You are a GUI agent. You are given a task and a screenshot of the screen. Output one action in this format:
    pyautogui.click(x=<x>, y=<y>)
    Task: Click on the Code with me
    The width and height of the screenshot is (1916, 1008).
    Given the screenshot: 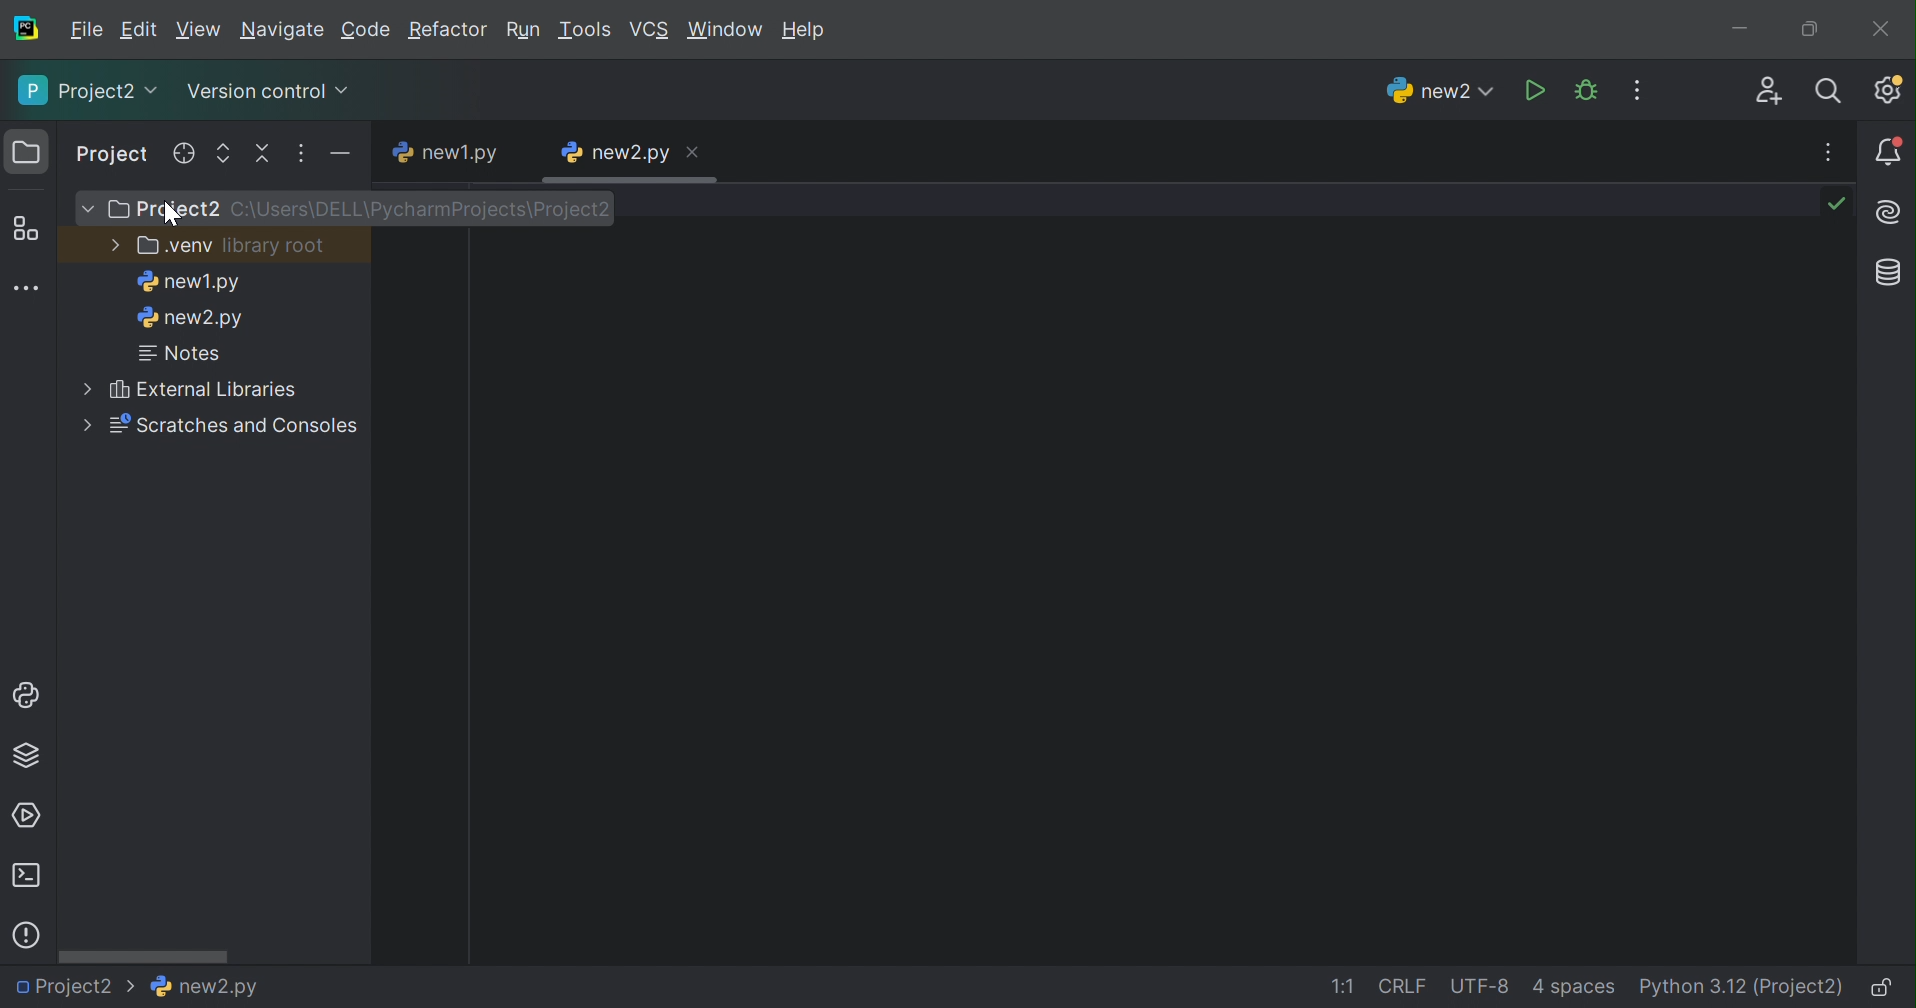 What is the action you would take?
    pyautogui.click(x=1769, y=91)
    